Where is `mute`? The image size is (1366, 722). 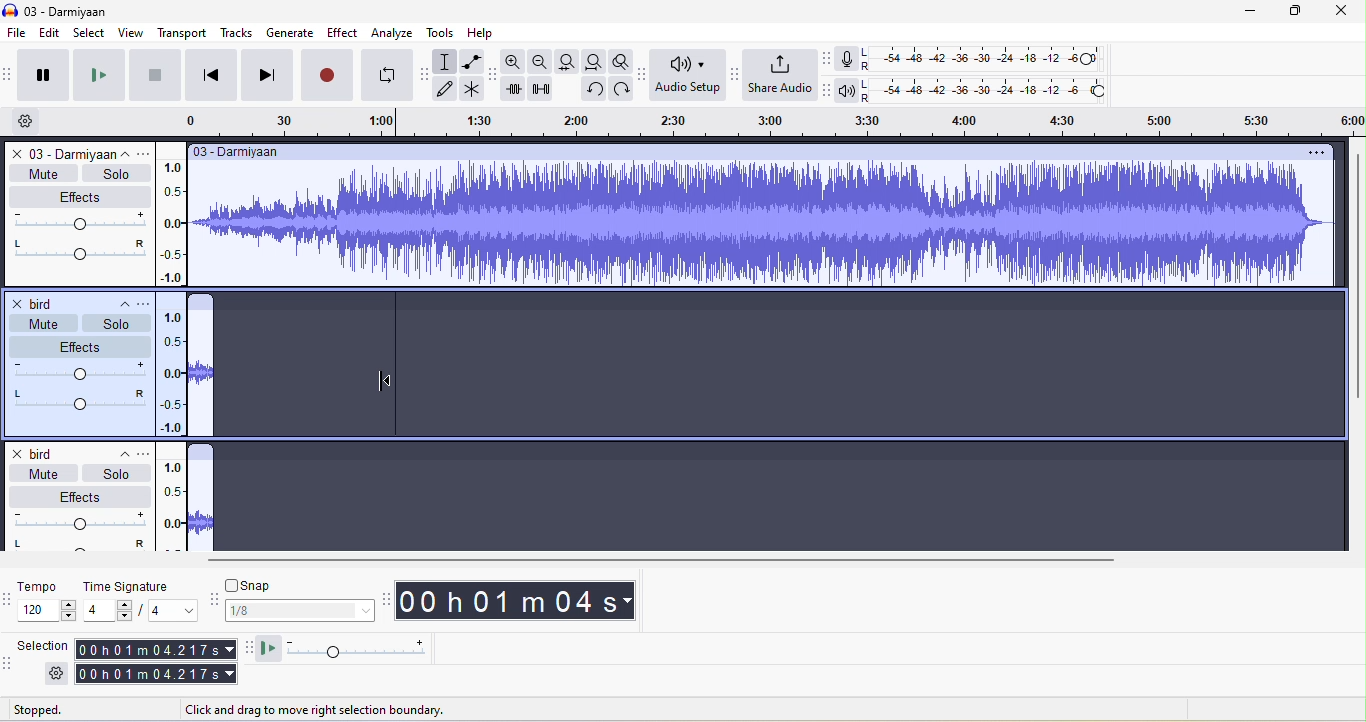
mute is located at coordinates (43, 173).